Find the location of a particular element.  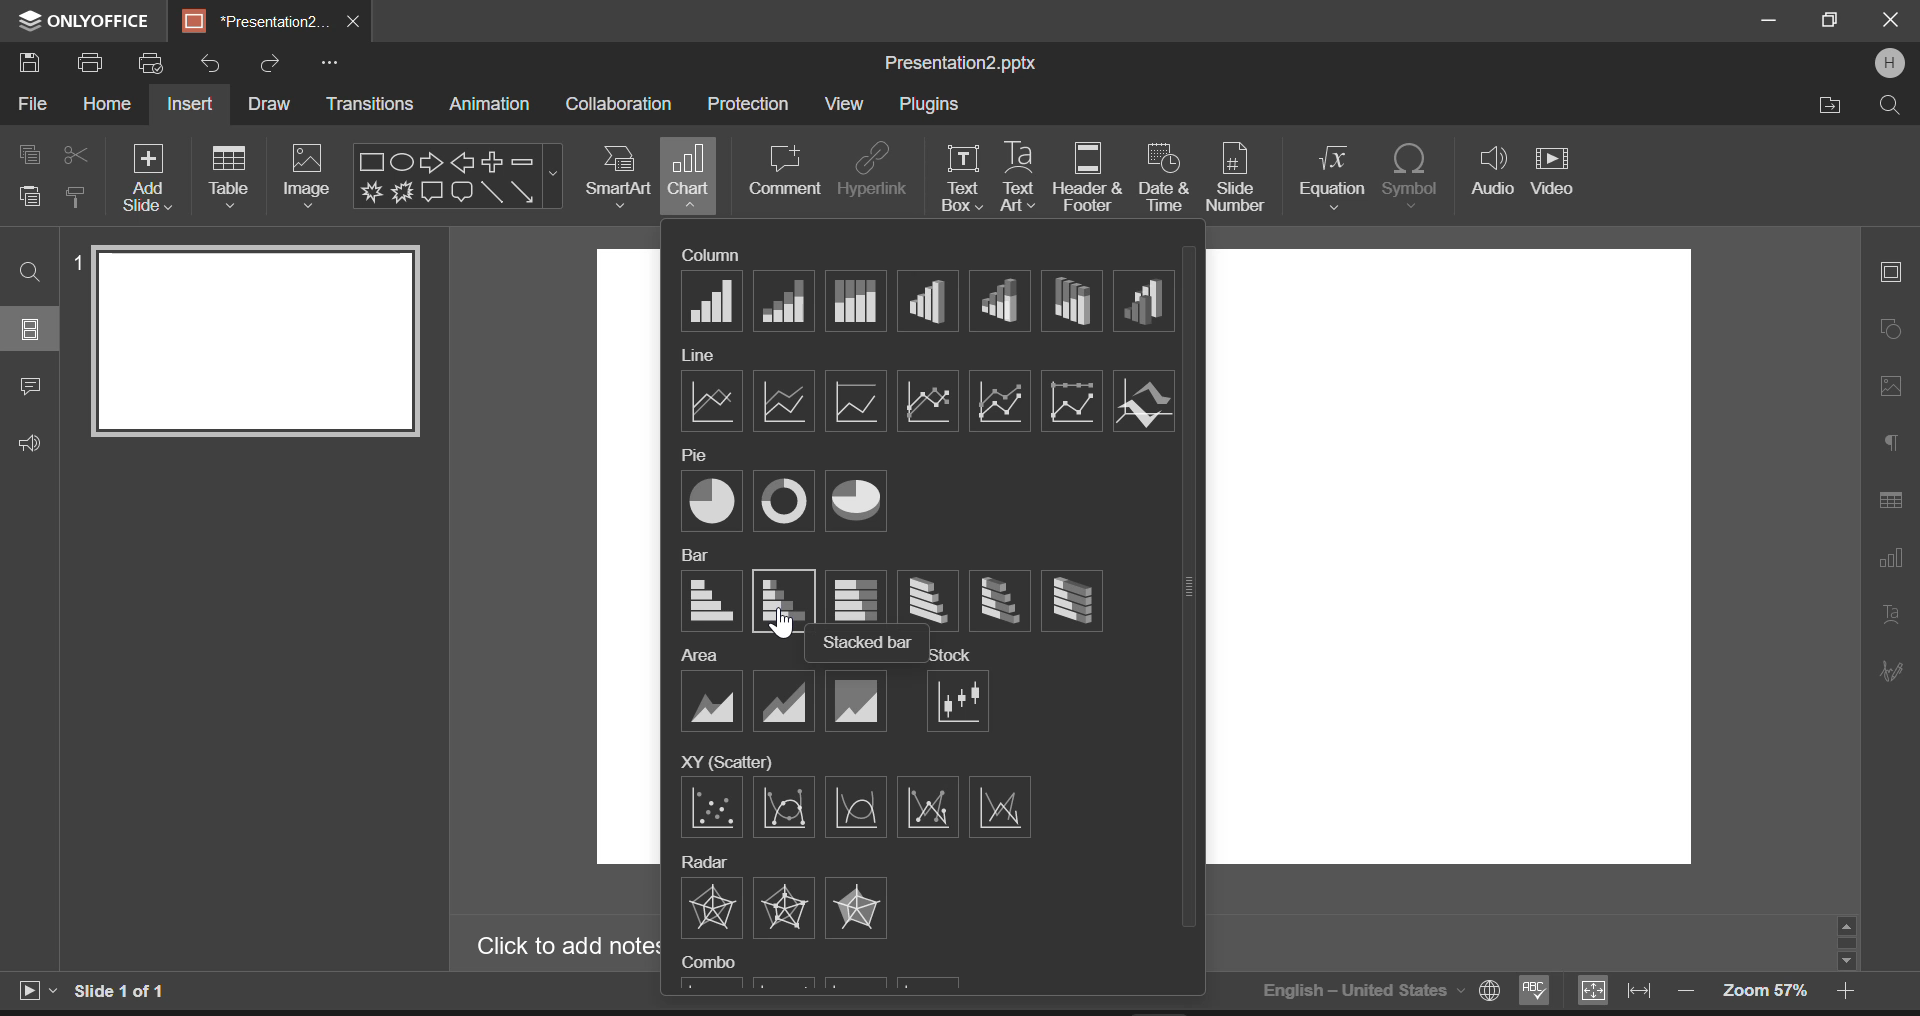

3-D 100% Stacked Bar is located at coordinates (1069, 601).